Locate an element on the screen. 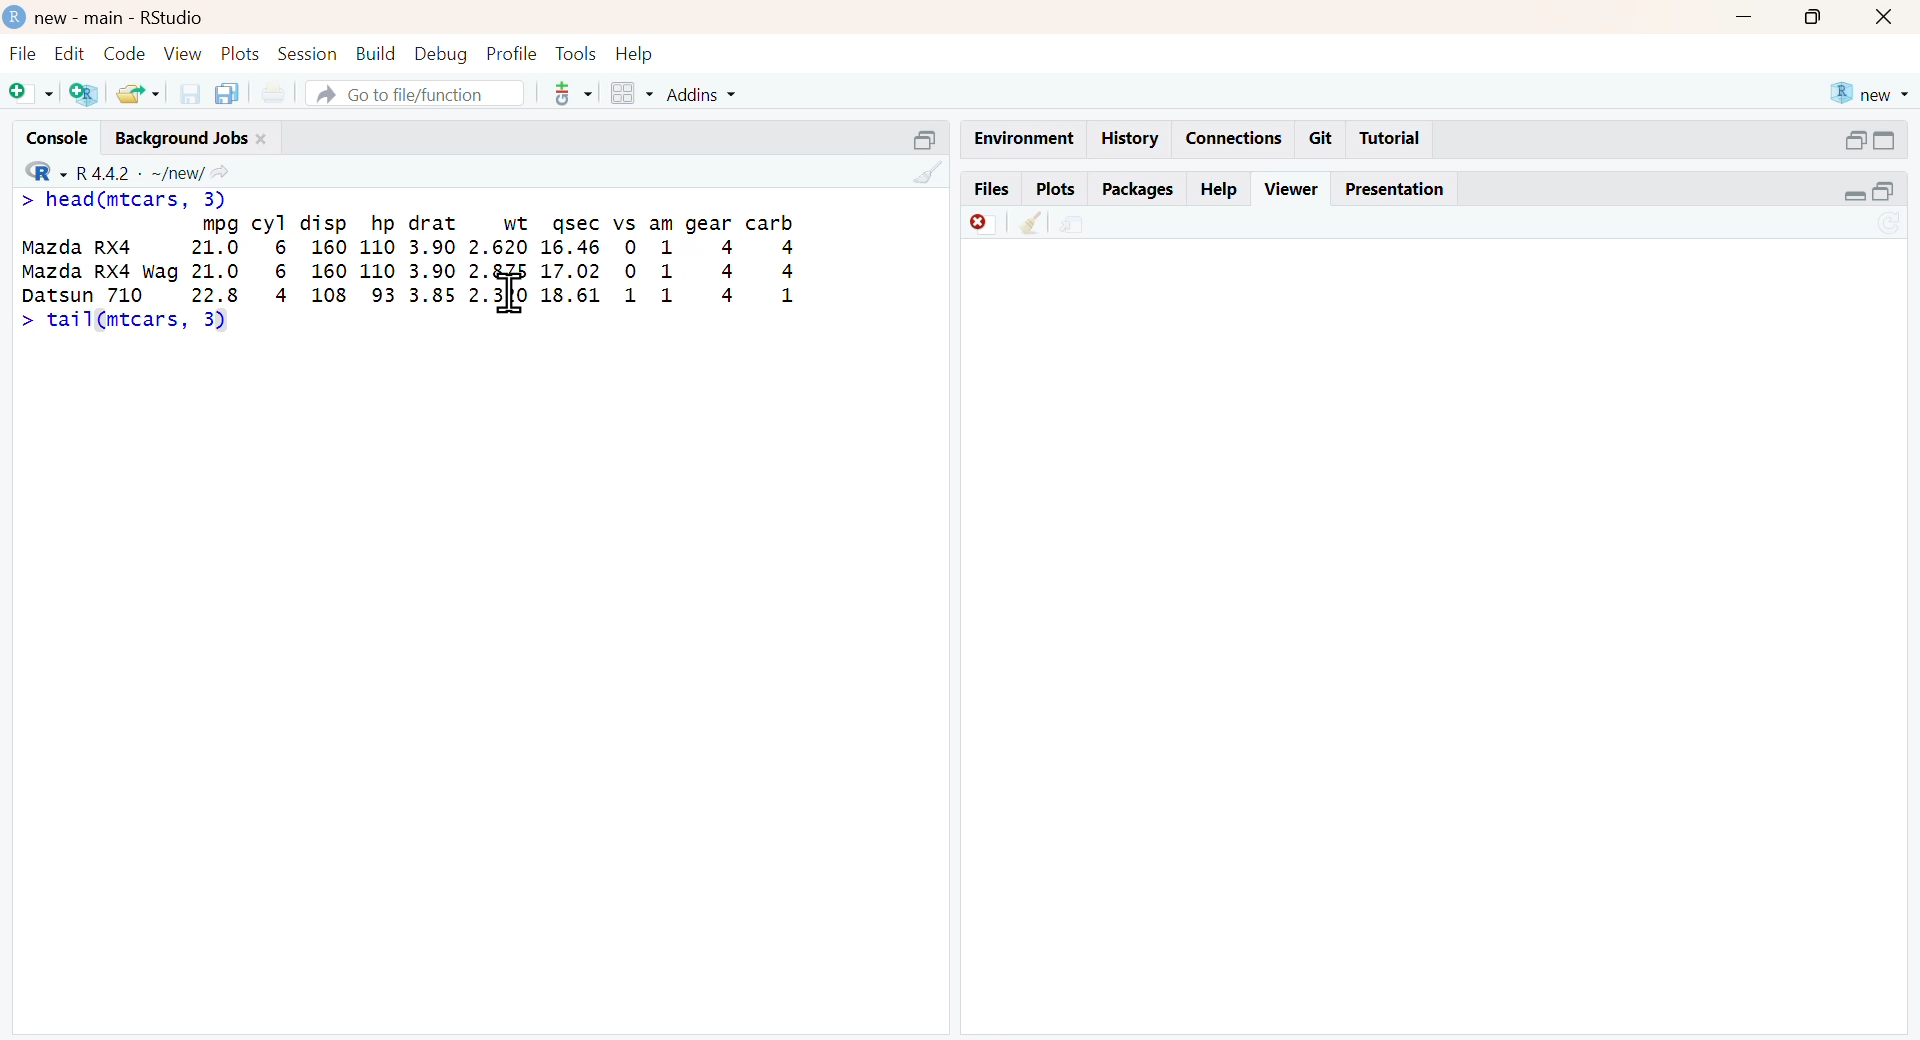  Build is located at coordinates (376, 51).